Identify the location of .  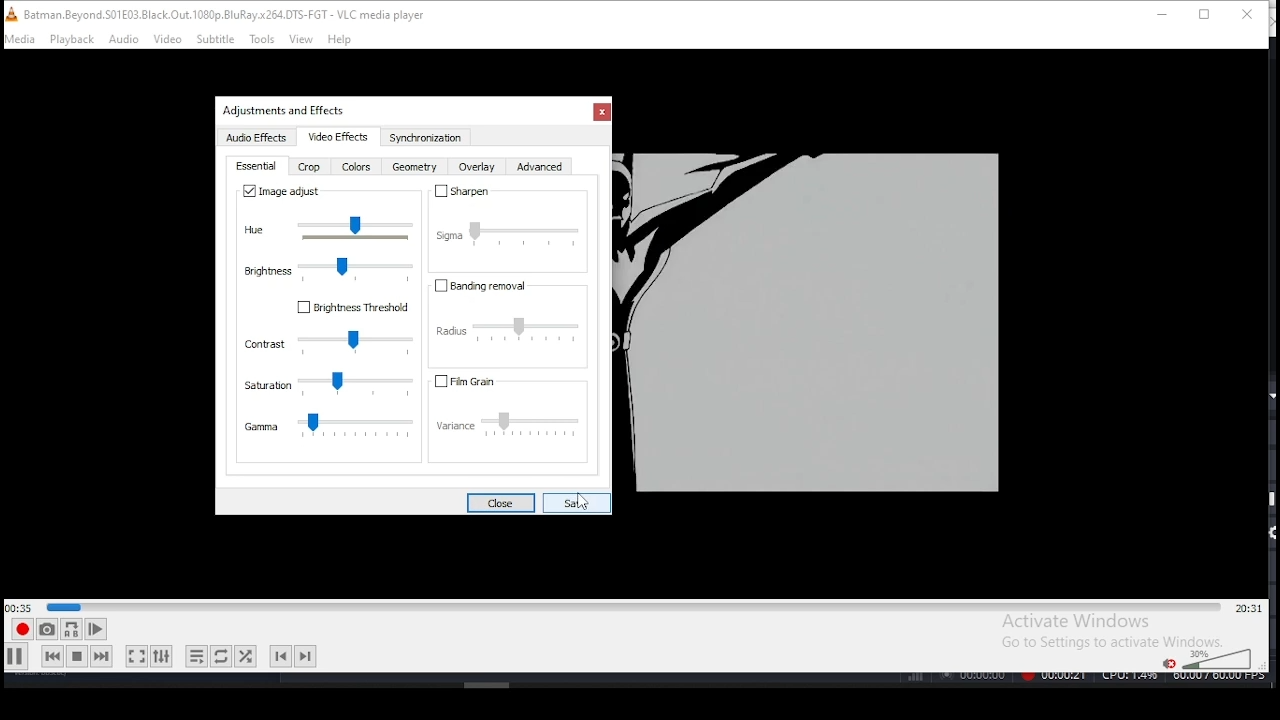
(807, 318).